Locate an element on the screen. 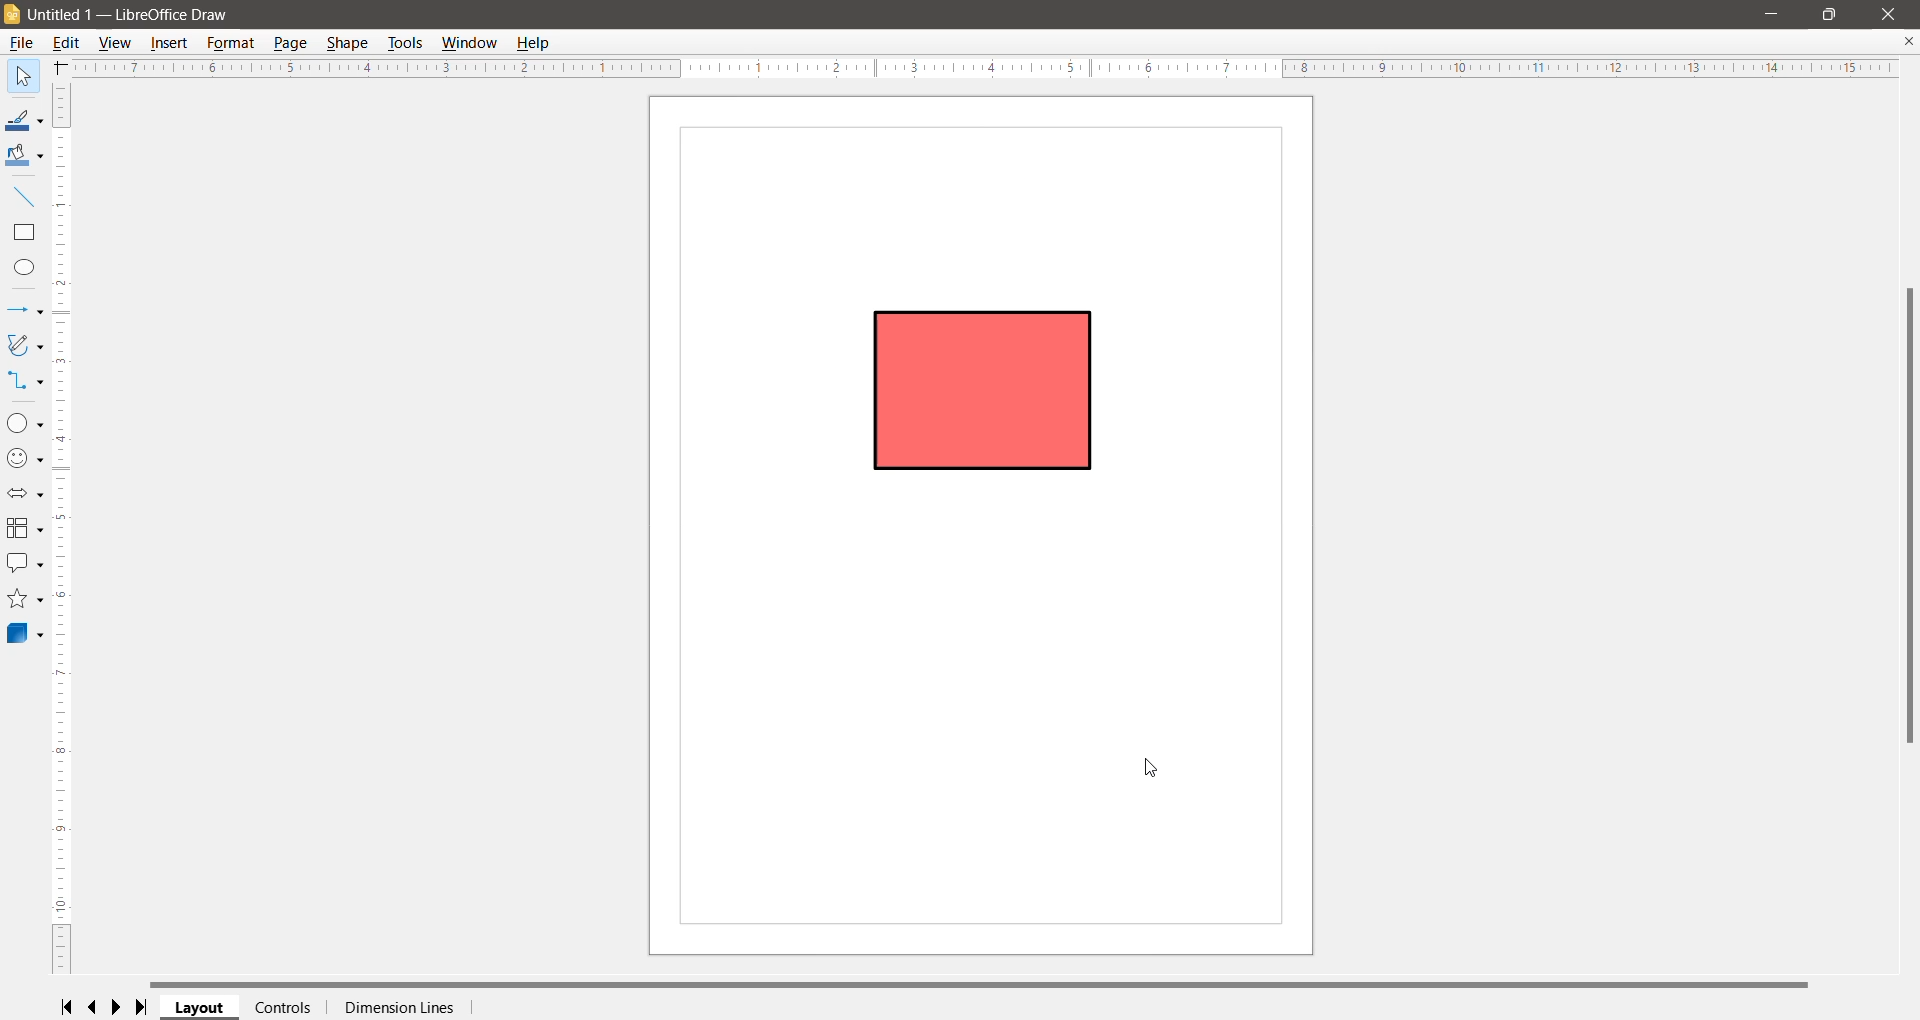  Shape is located at coordinates (349, 44).